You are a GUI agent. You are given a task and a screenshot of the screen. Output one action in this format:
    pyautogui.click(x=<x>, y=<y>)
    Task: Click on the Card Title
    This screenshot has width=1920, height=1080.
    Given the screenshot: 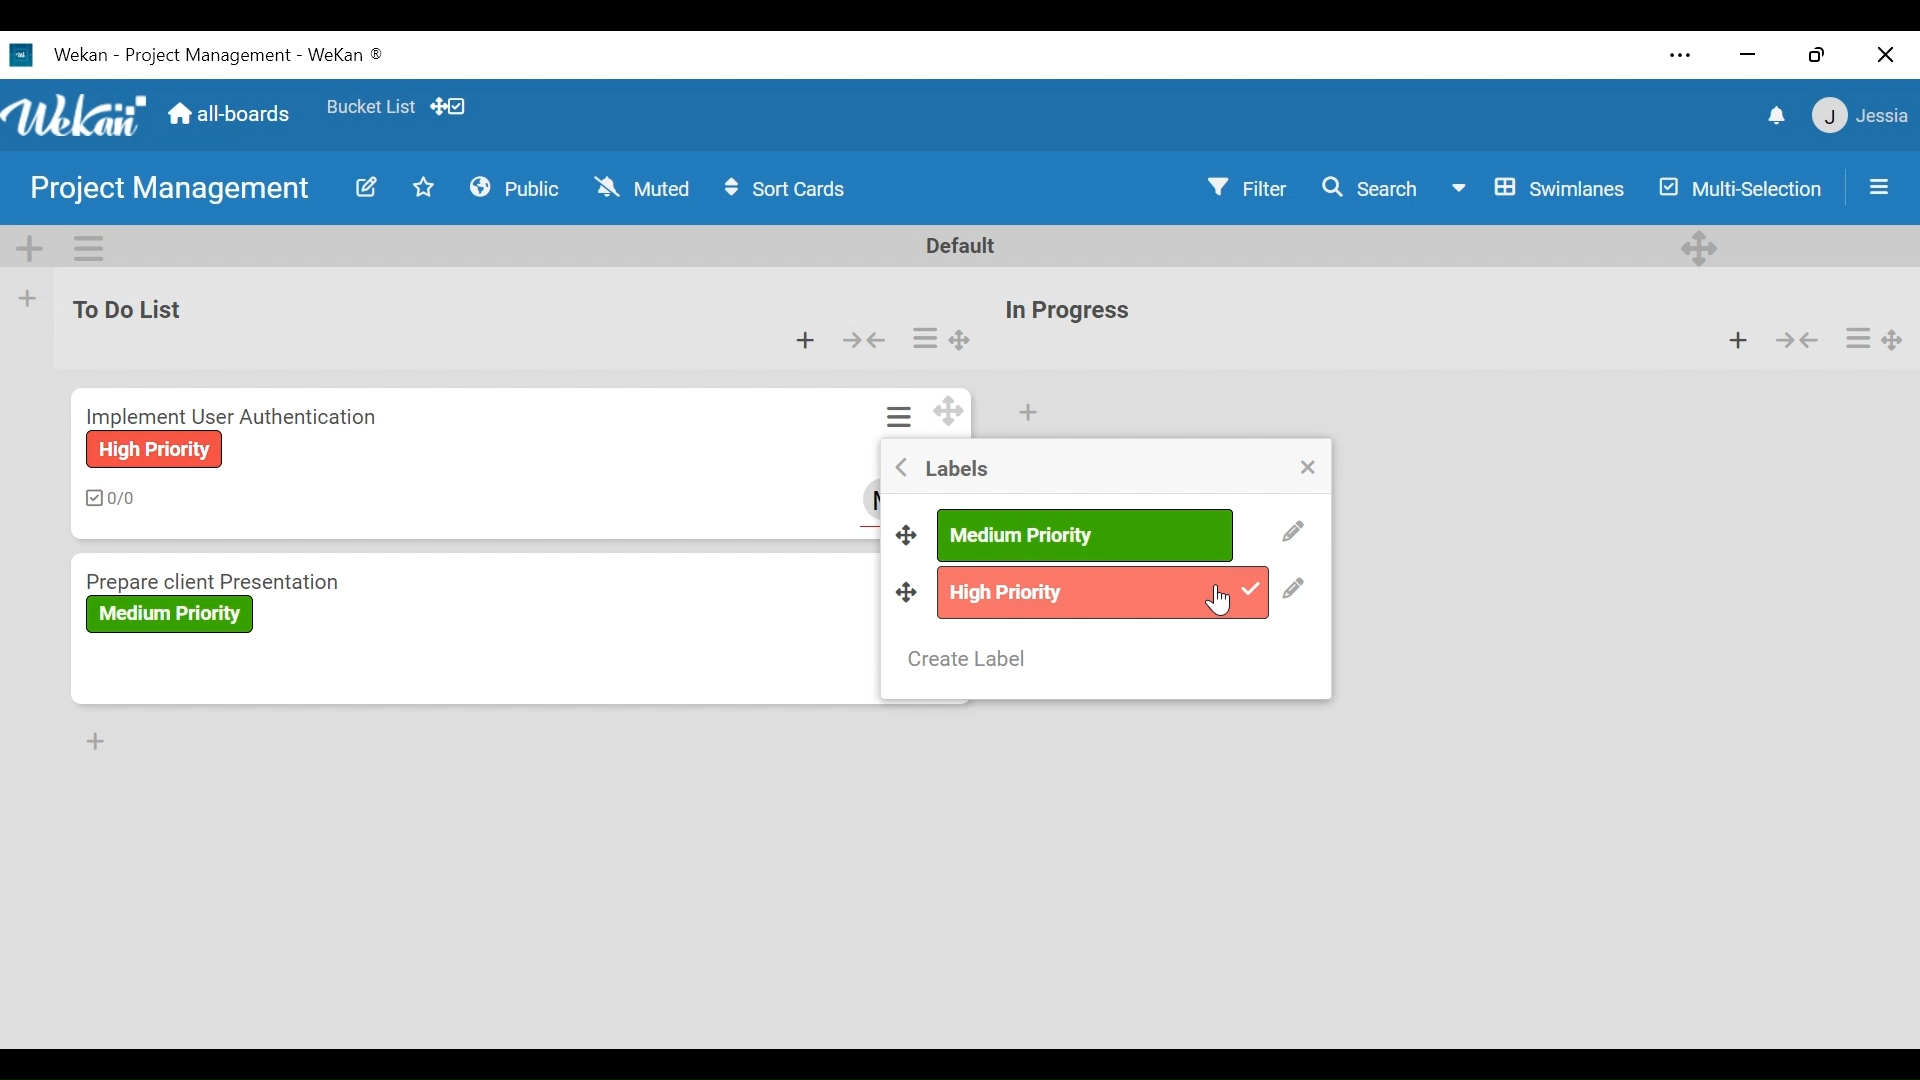 What is the action you would take?
    pyautogui.click(x=233, y=415)
    